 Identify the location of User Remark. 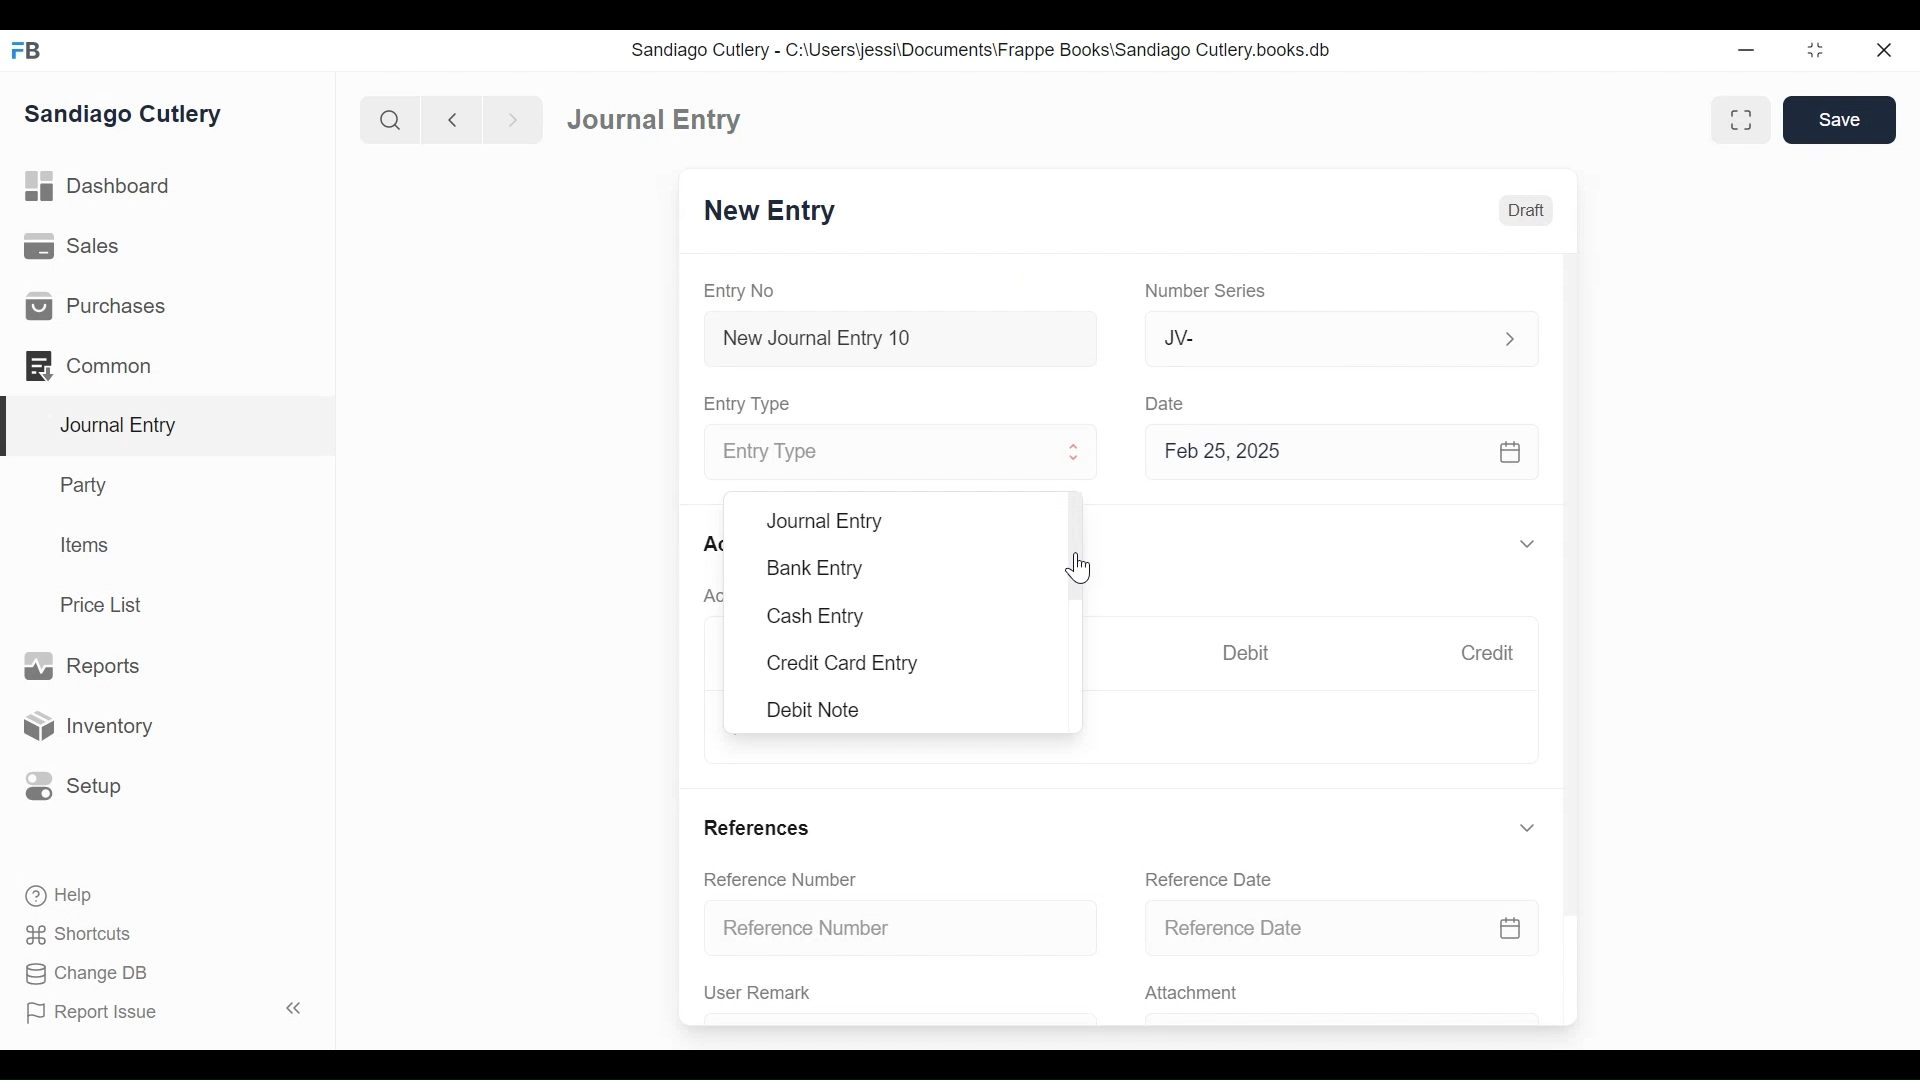
(758, 993).